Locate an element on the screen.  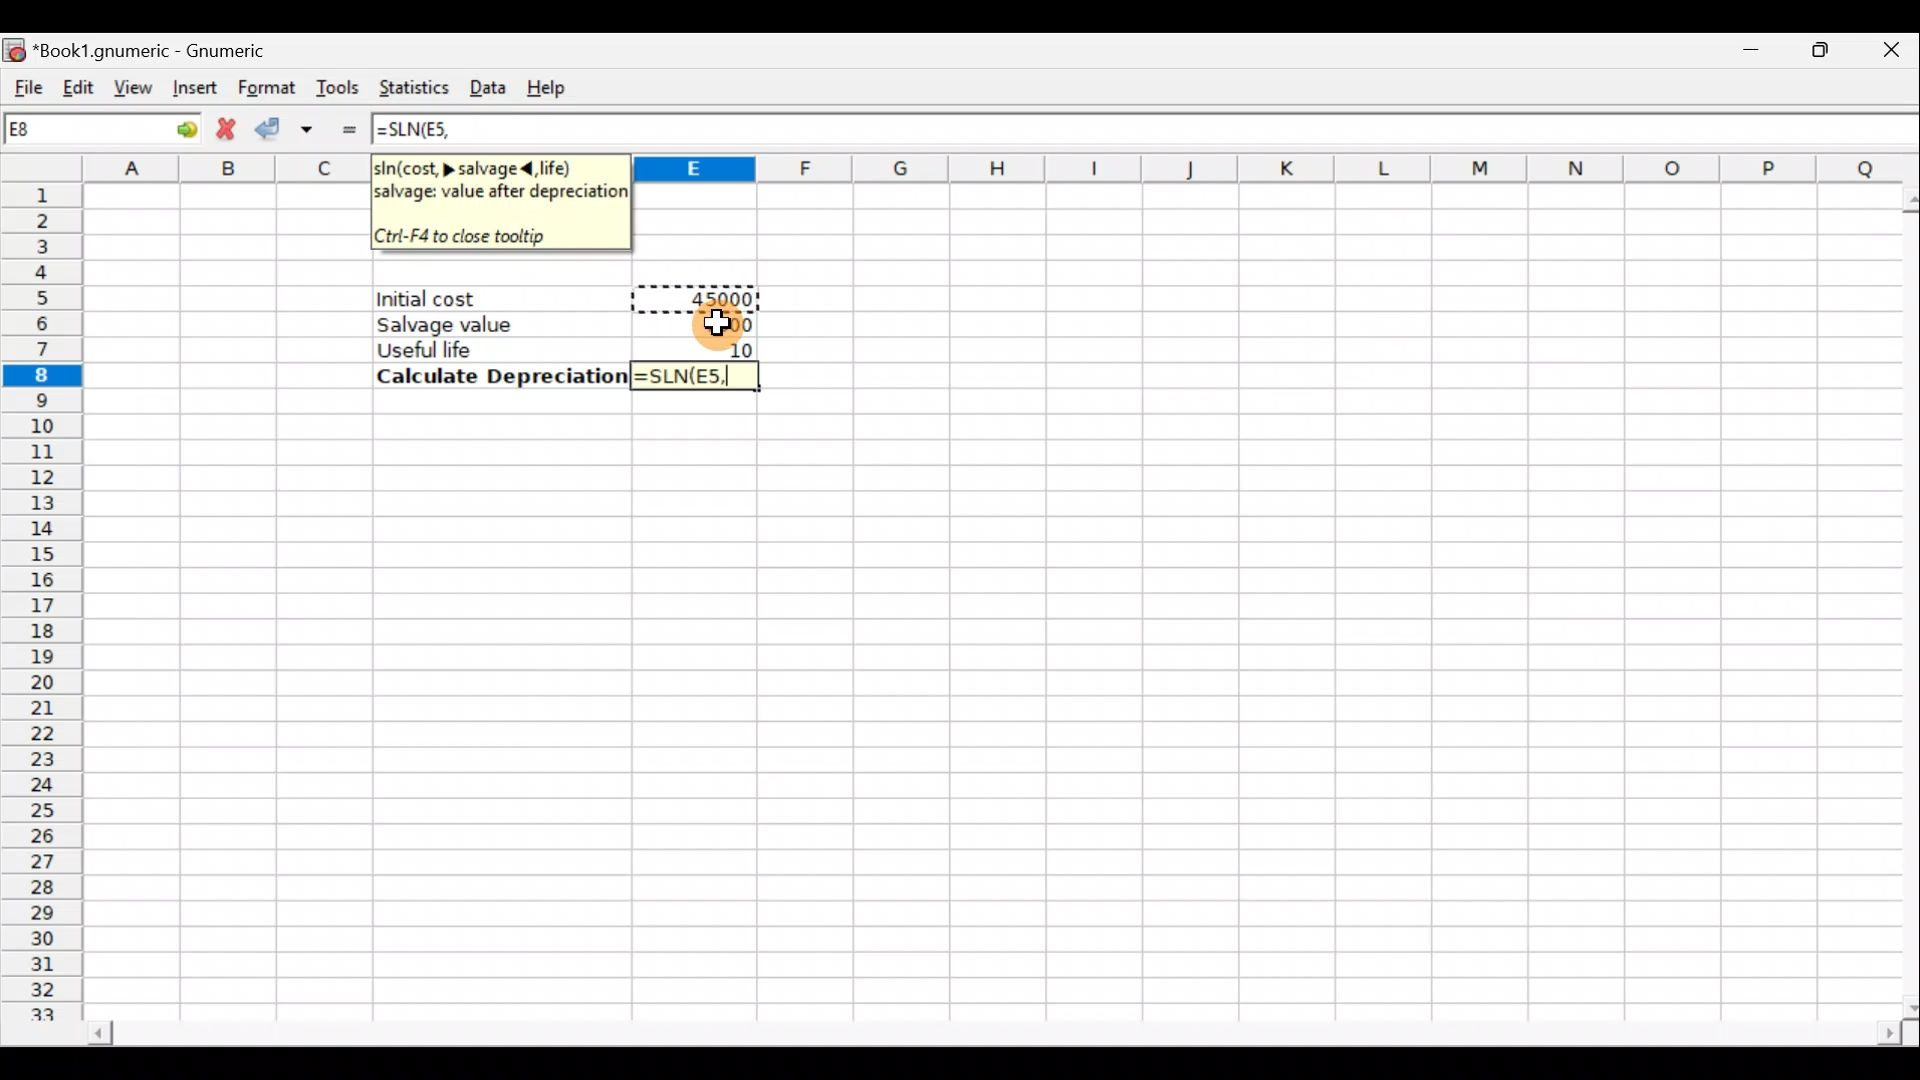
Formula bar is located at coordinates (1211, 131).